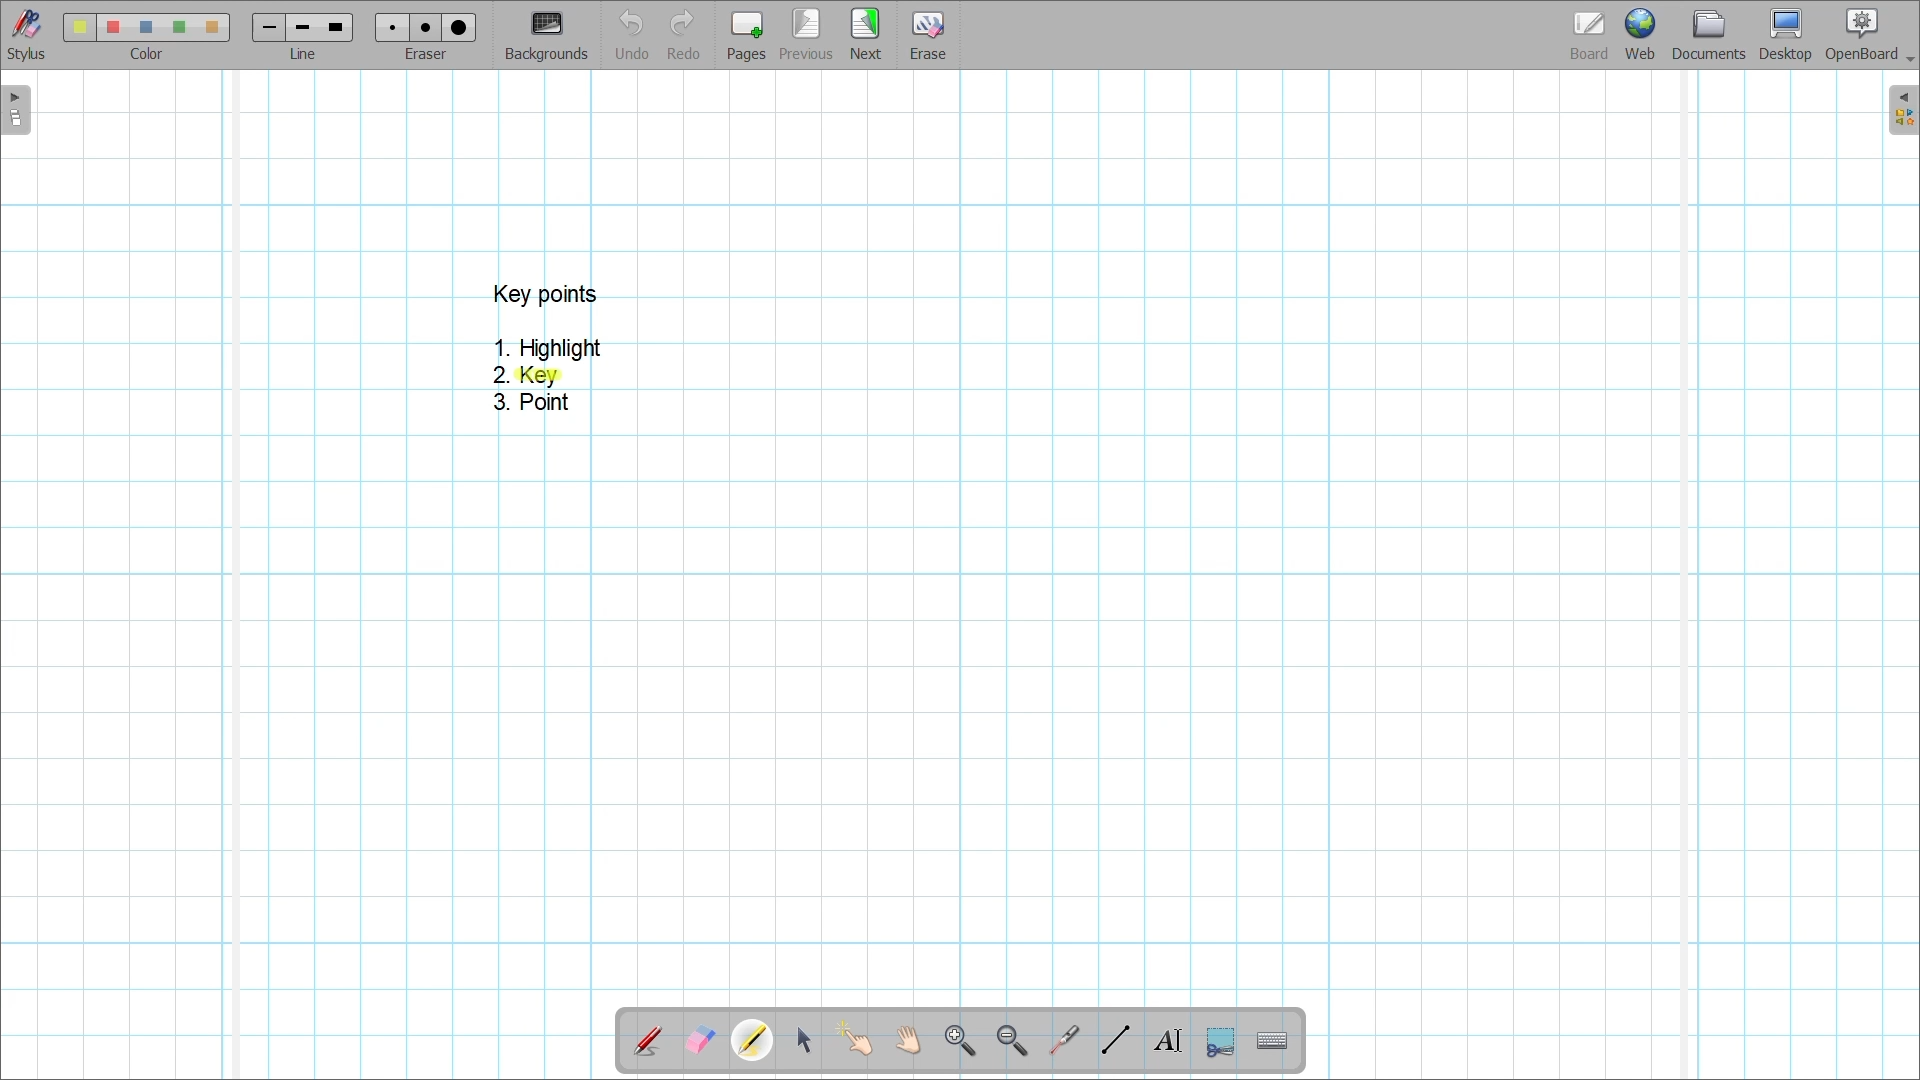 The width and height of the screenshot is (1920, 1080). I want to click on eraser 3, so click(460, 27).